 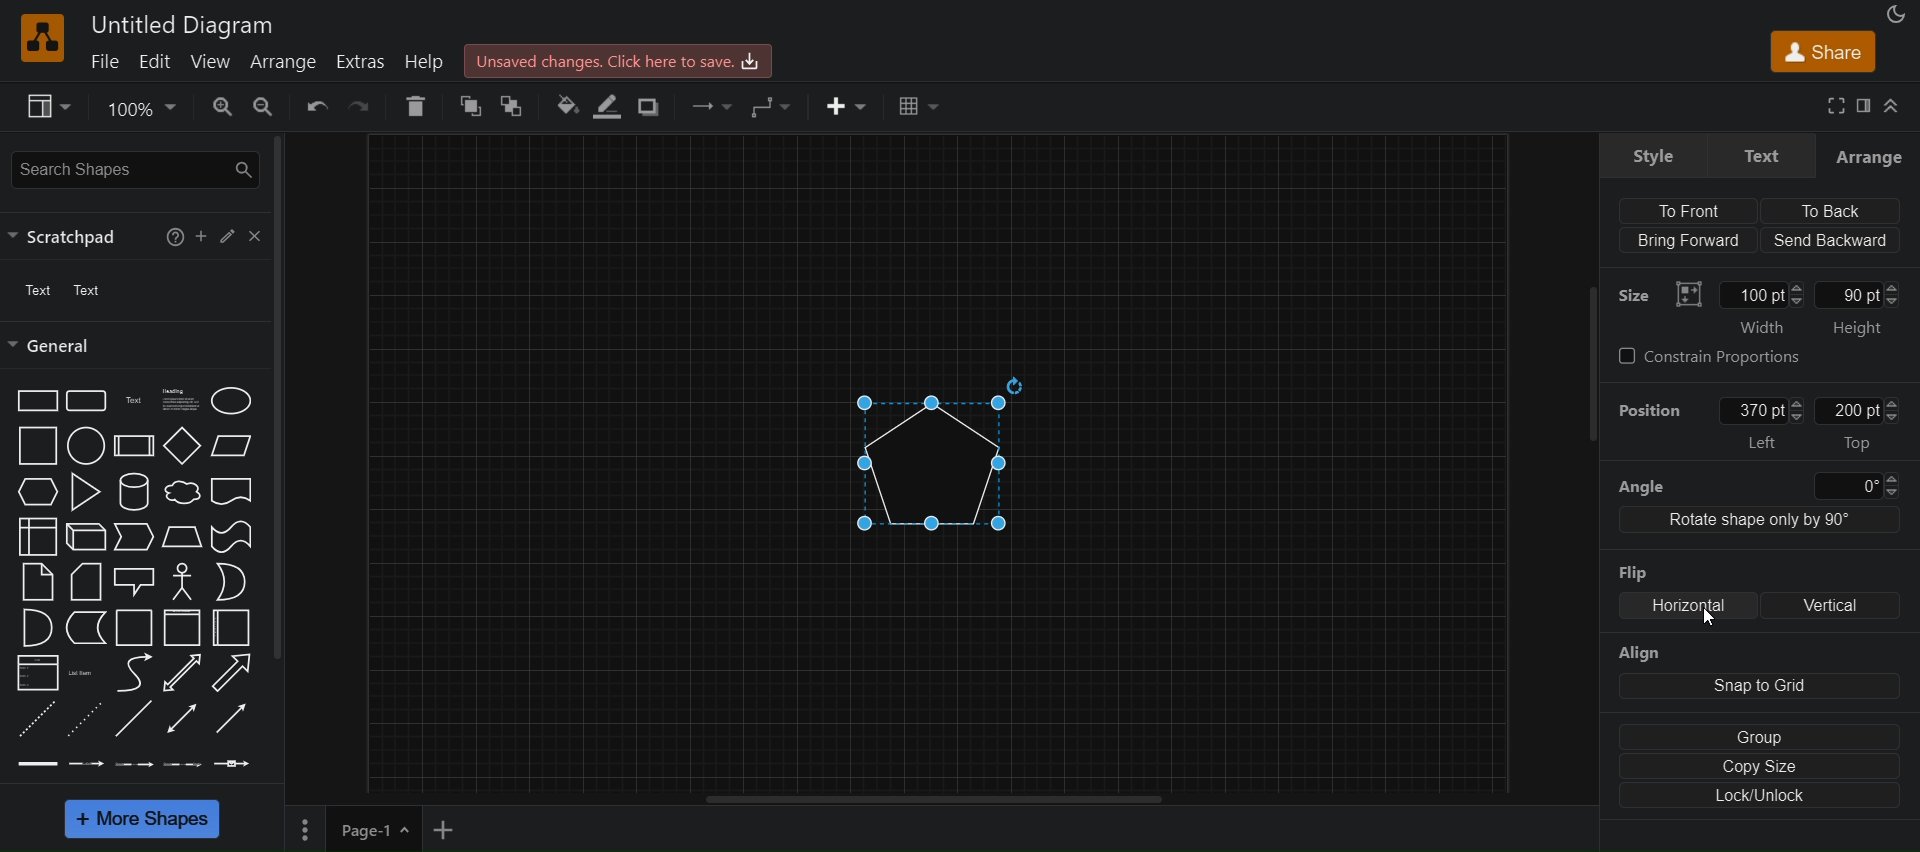 I want to click on Increase/Decrease height, so click(x=1892, y=294).